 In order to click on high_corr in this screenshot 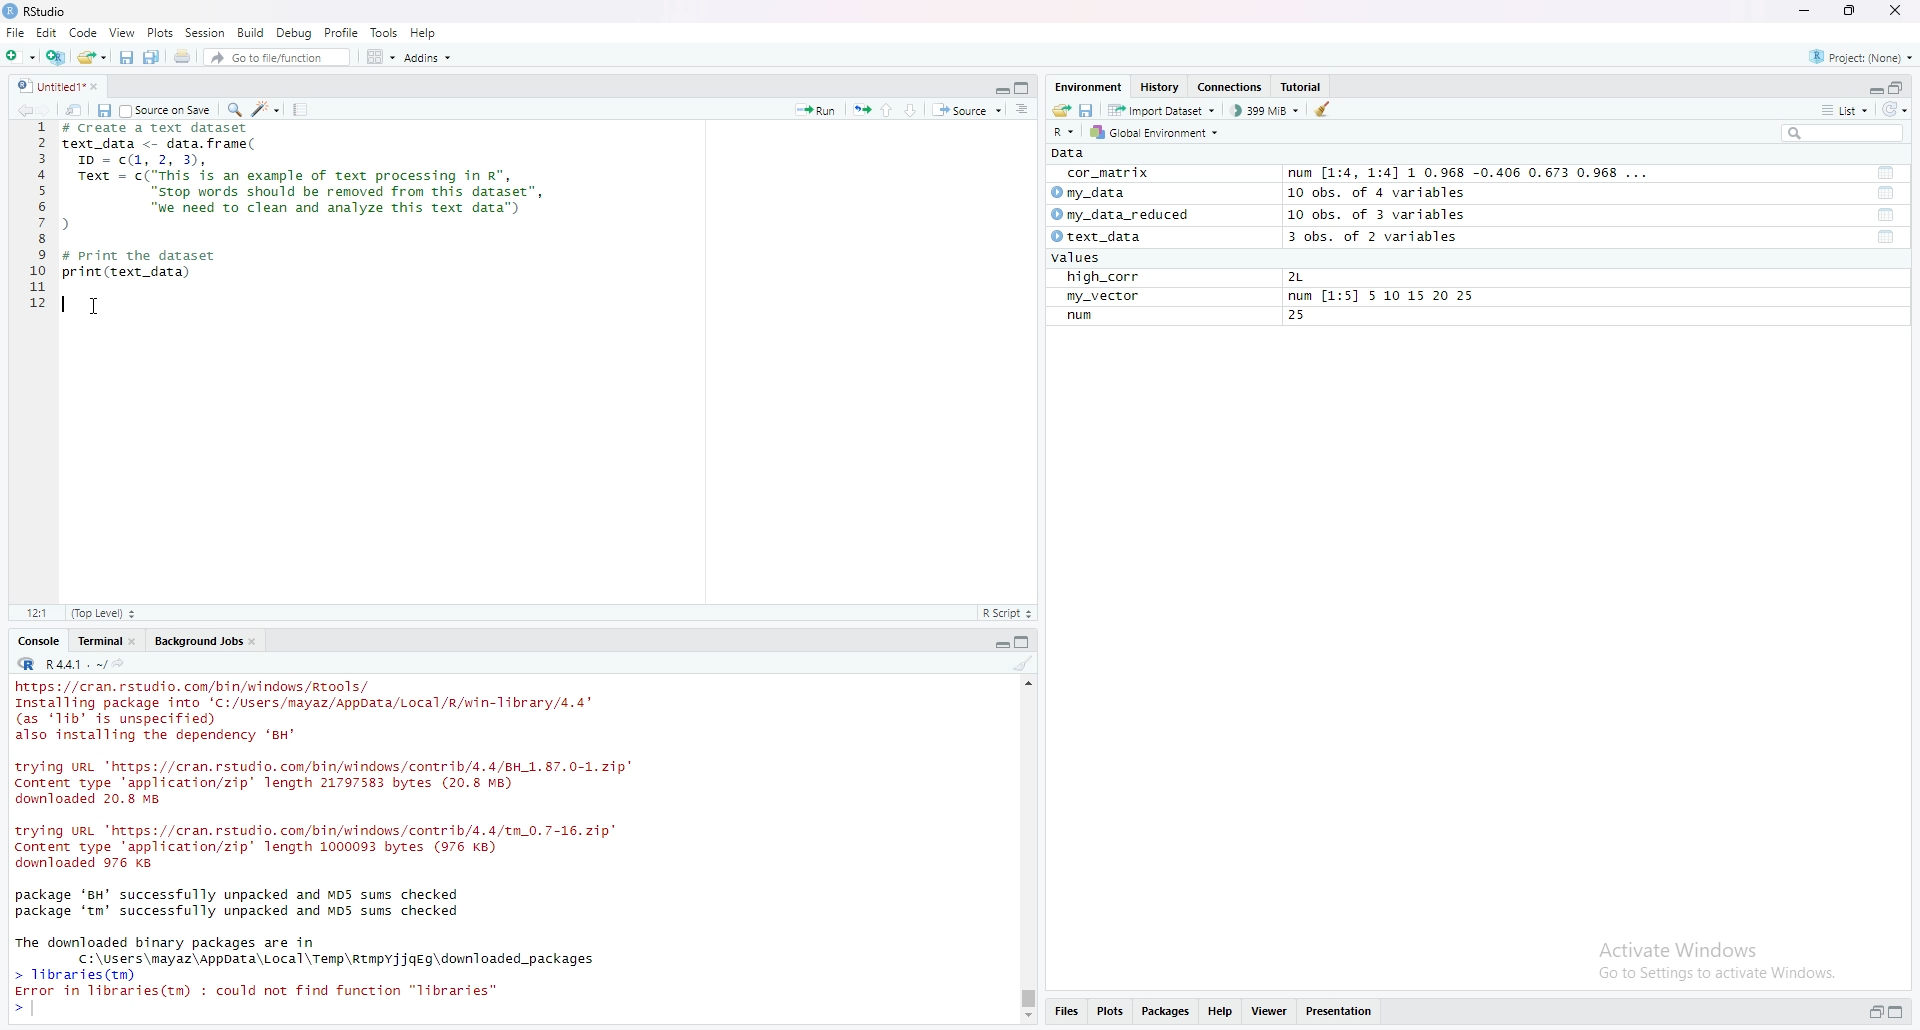, I will do `click(1097, 277)`.